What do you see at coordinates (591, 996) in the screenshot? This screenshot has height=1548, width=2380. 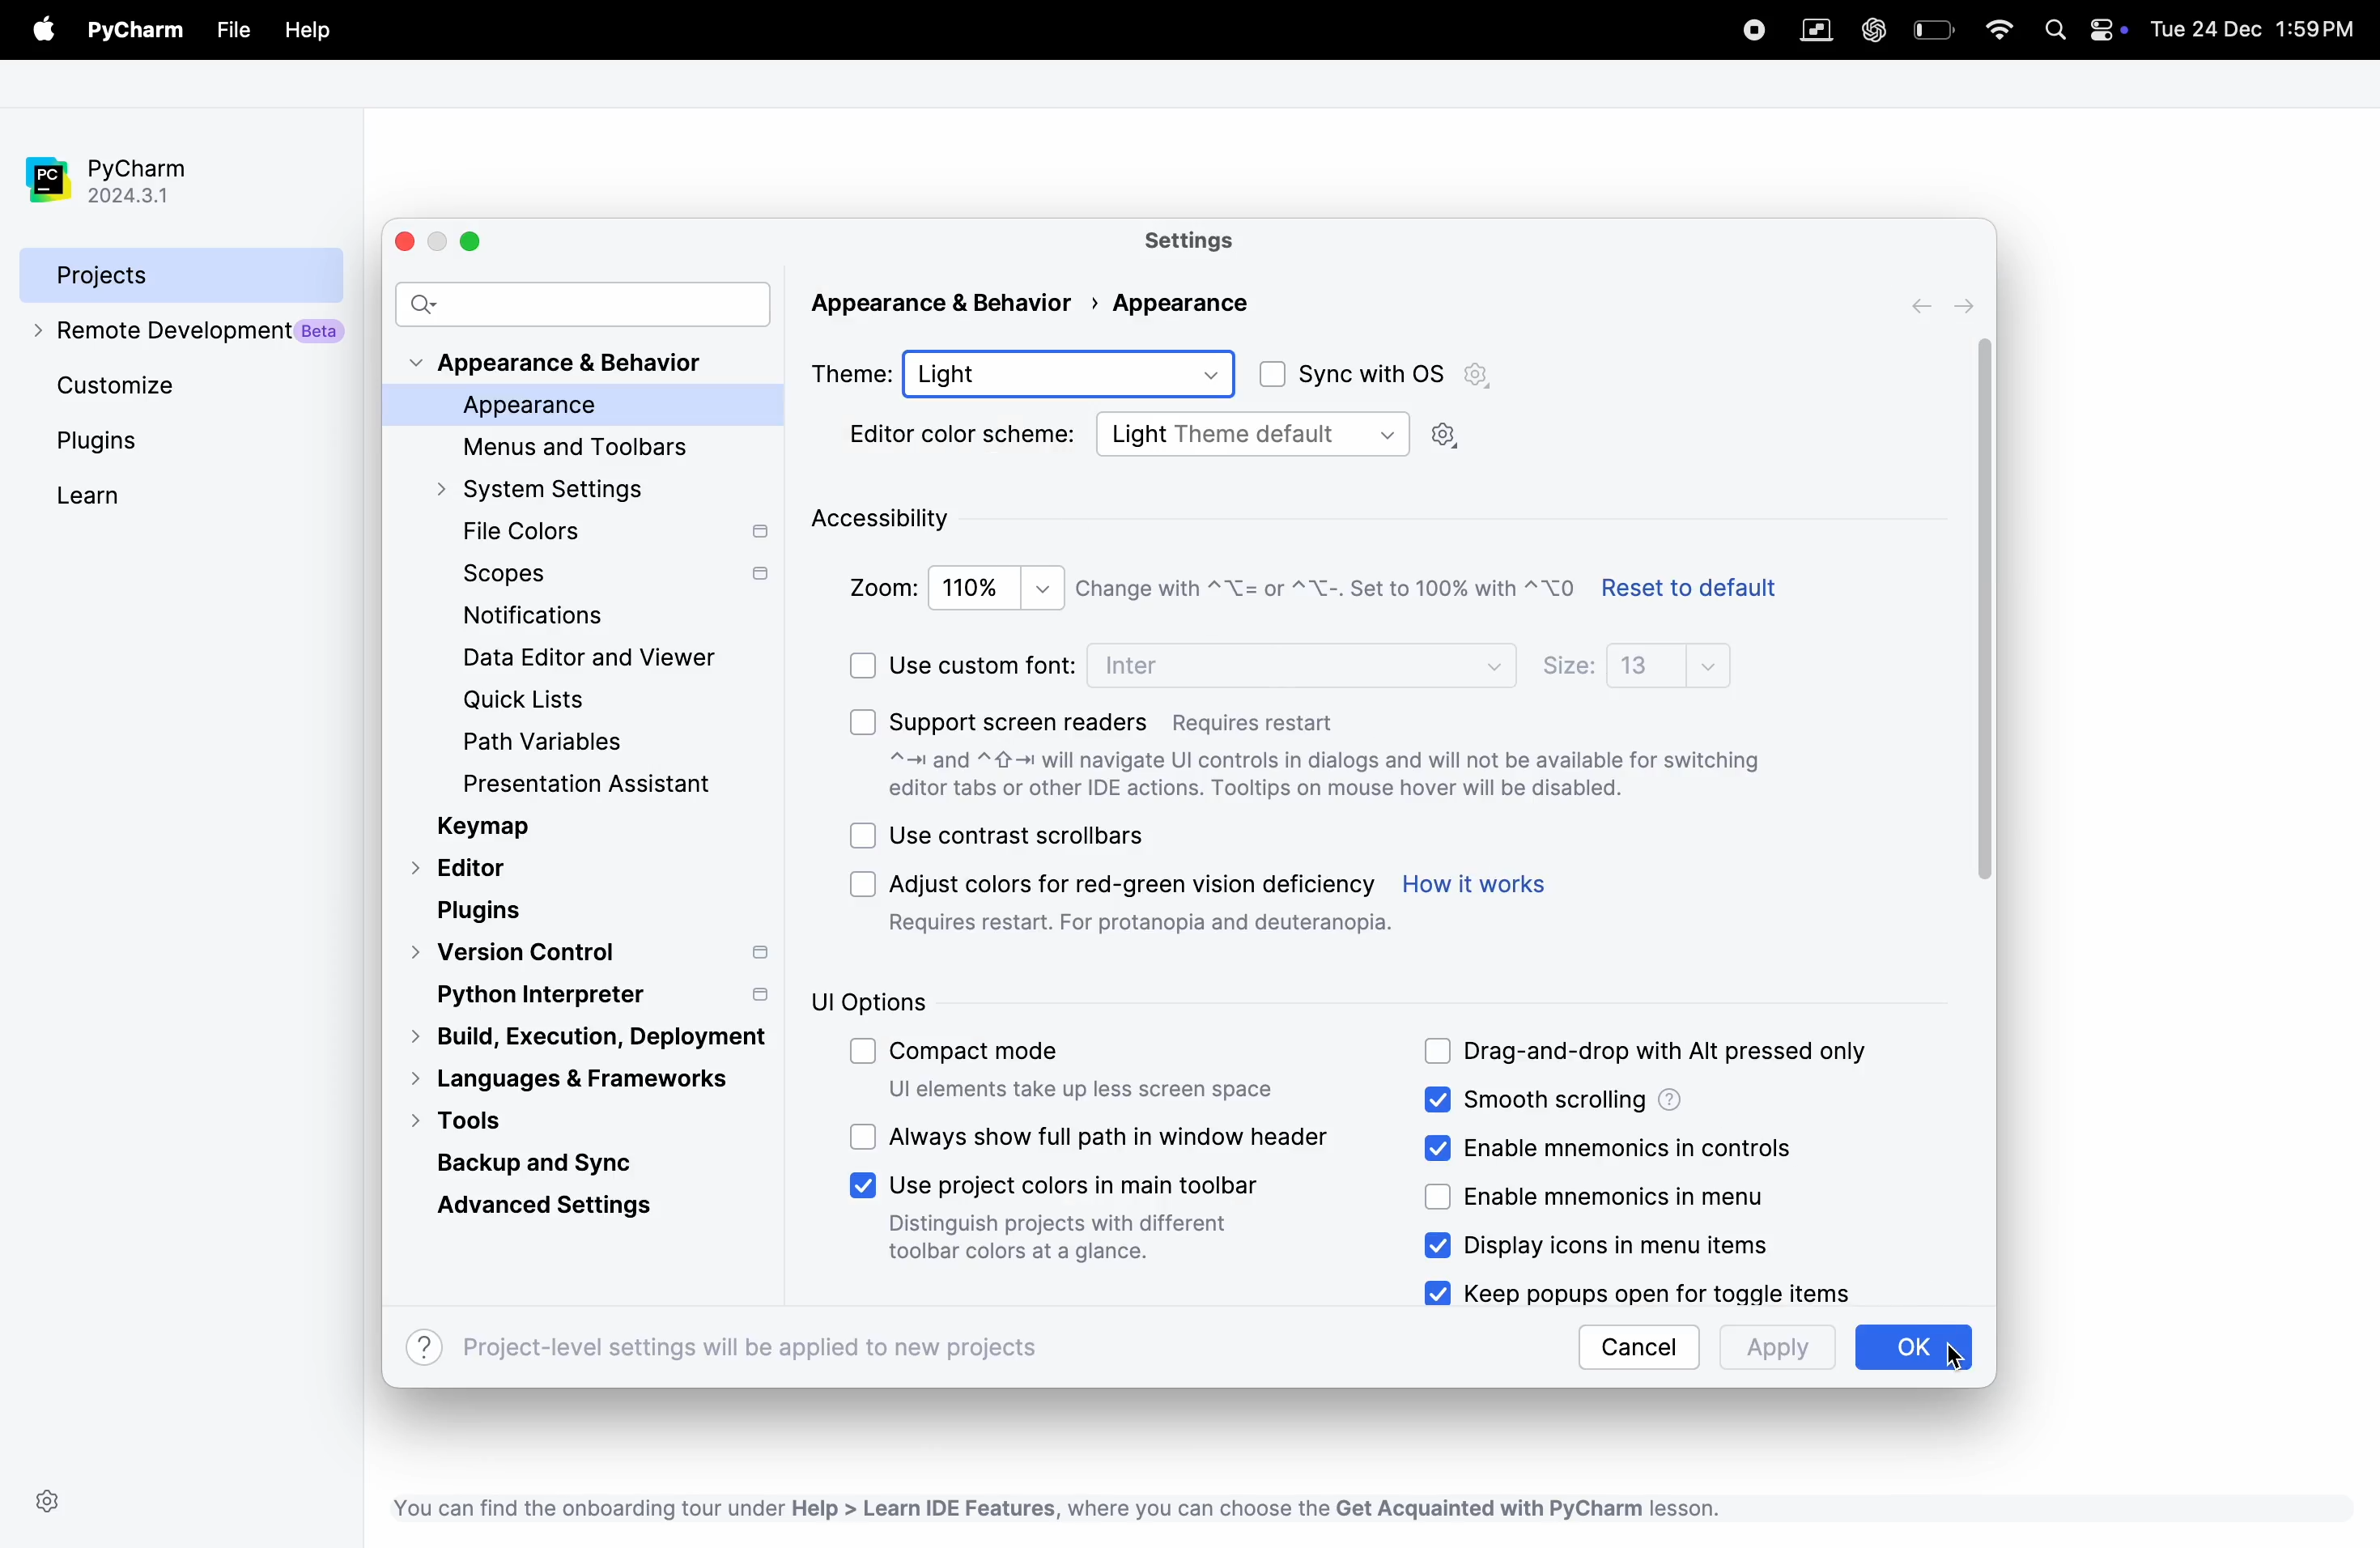 I see `python interpreter` at bounding box center [591, 996].